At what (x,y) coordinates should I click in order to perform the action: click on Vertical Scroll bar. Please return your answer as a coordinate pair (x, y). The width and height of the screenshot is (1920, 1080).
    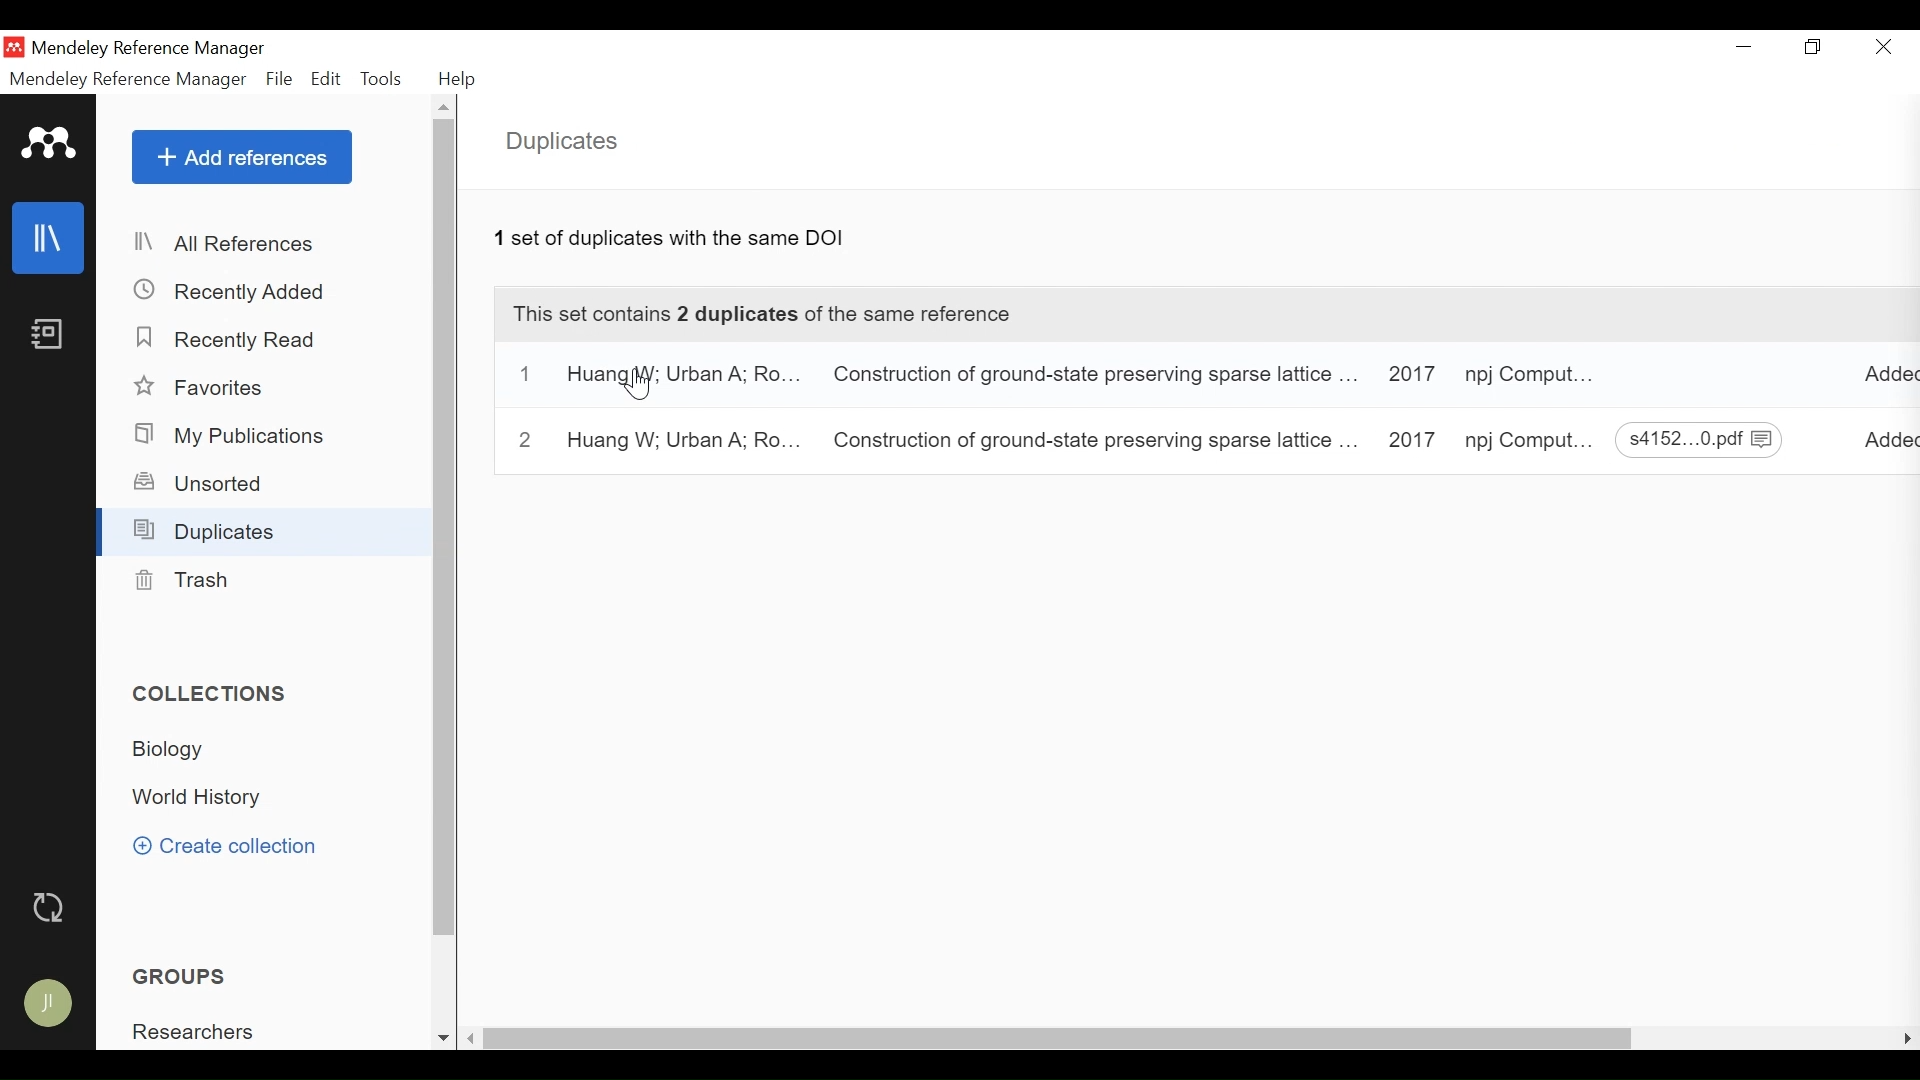
    Looking at the image, I should click on (445, 532).